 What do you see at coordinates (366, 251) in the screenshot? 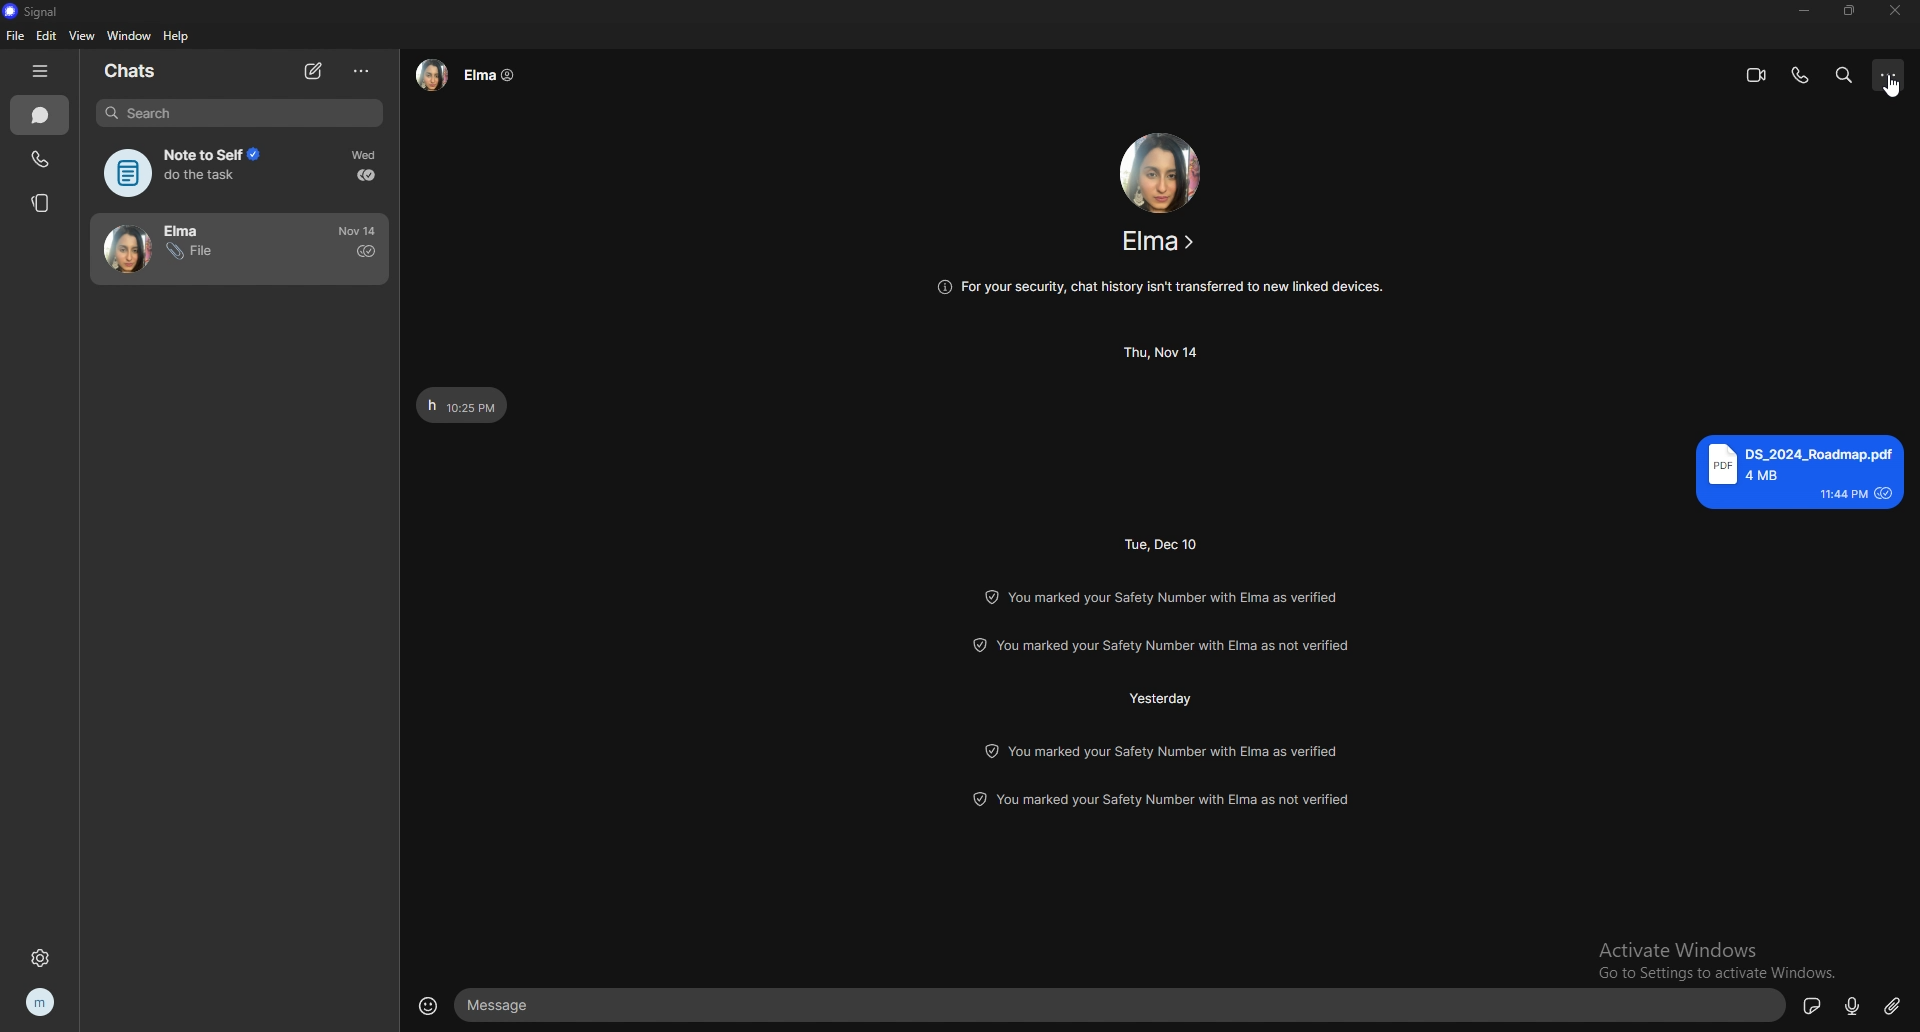
I see `sent` at bounding box center [366, 251].